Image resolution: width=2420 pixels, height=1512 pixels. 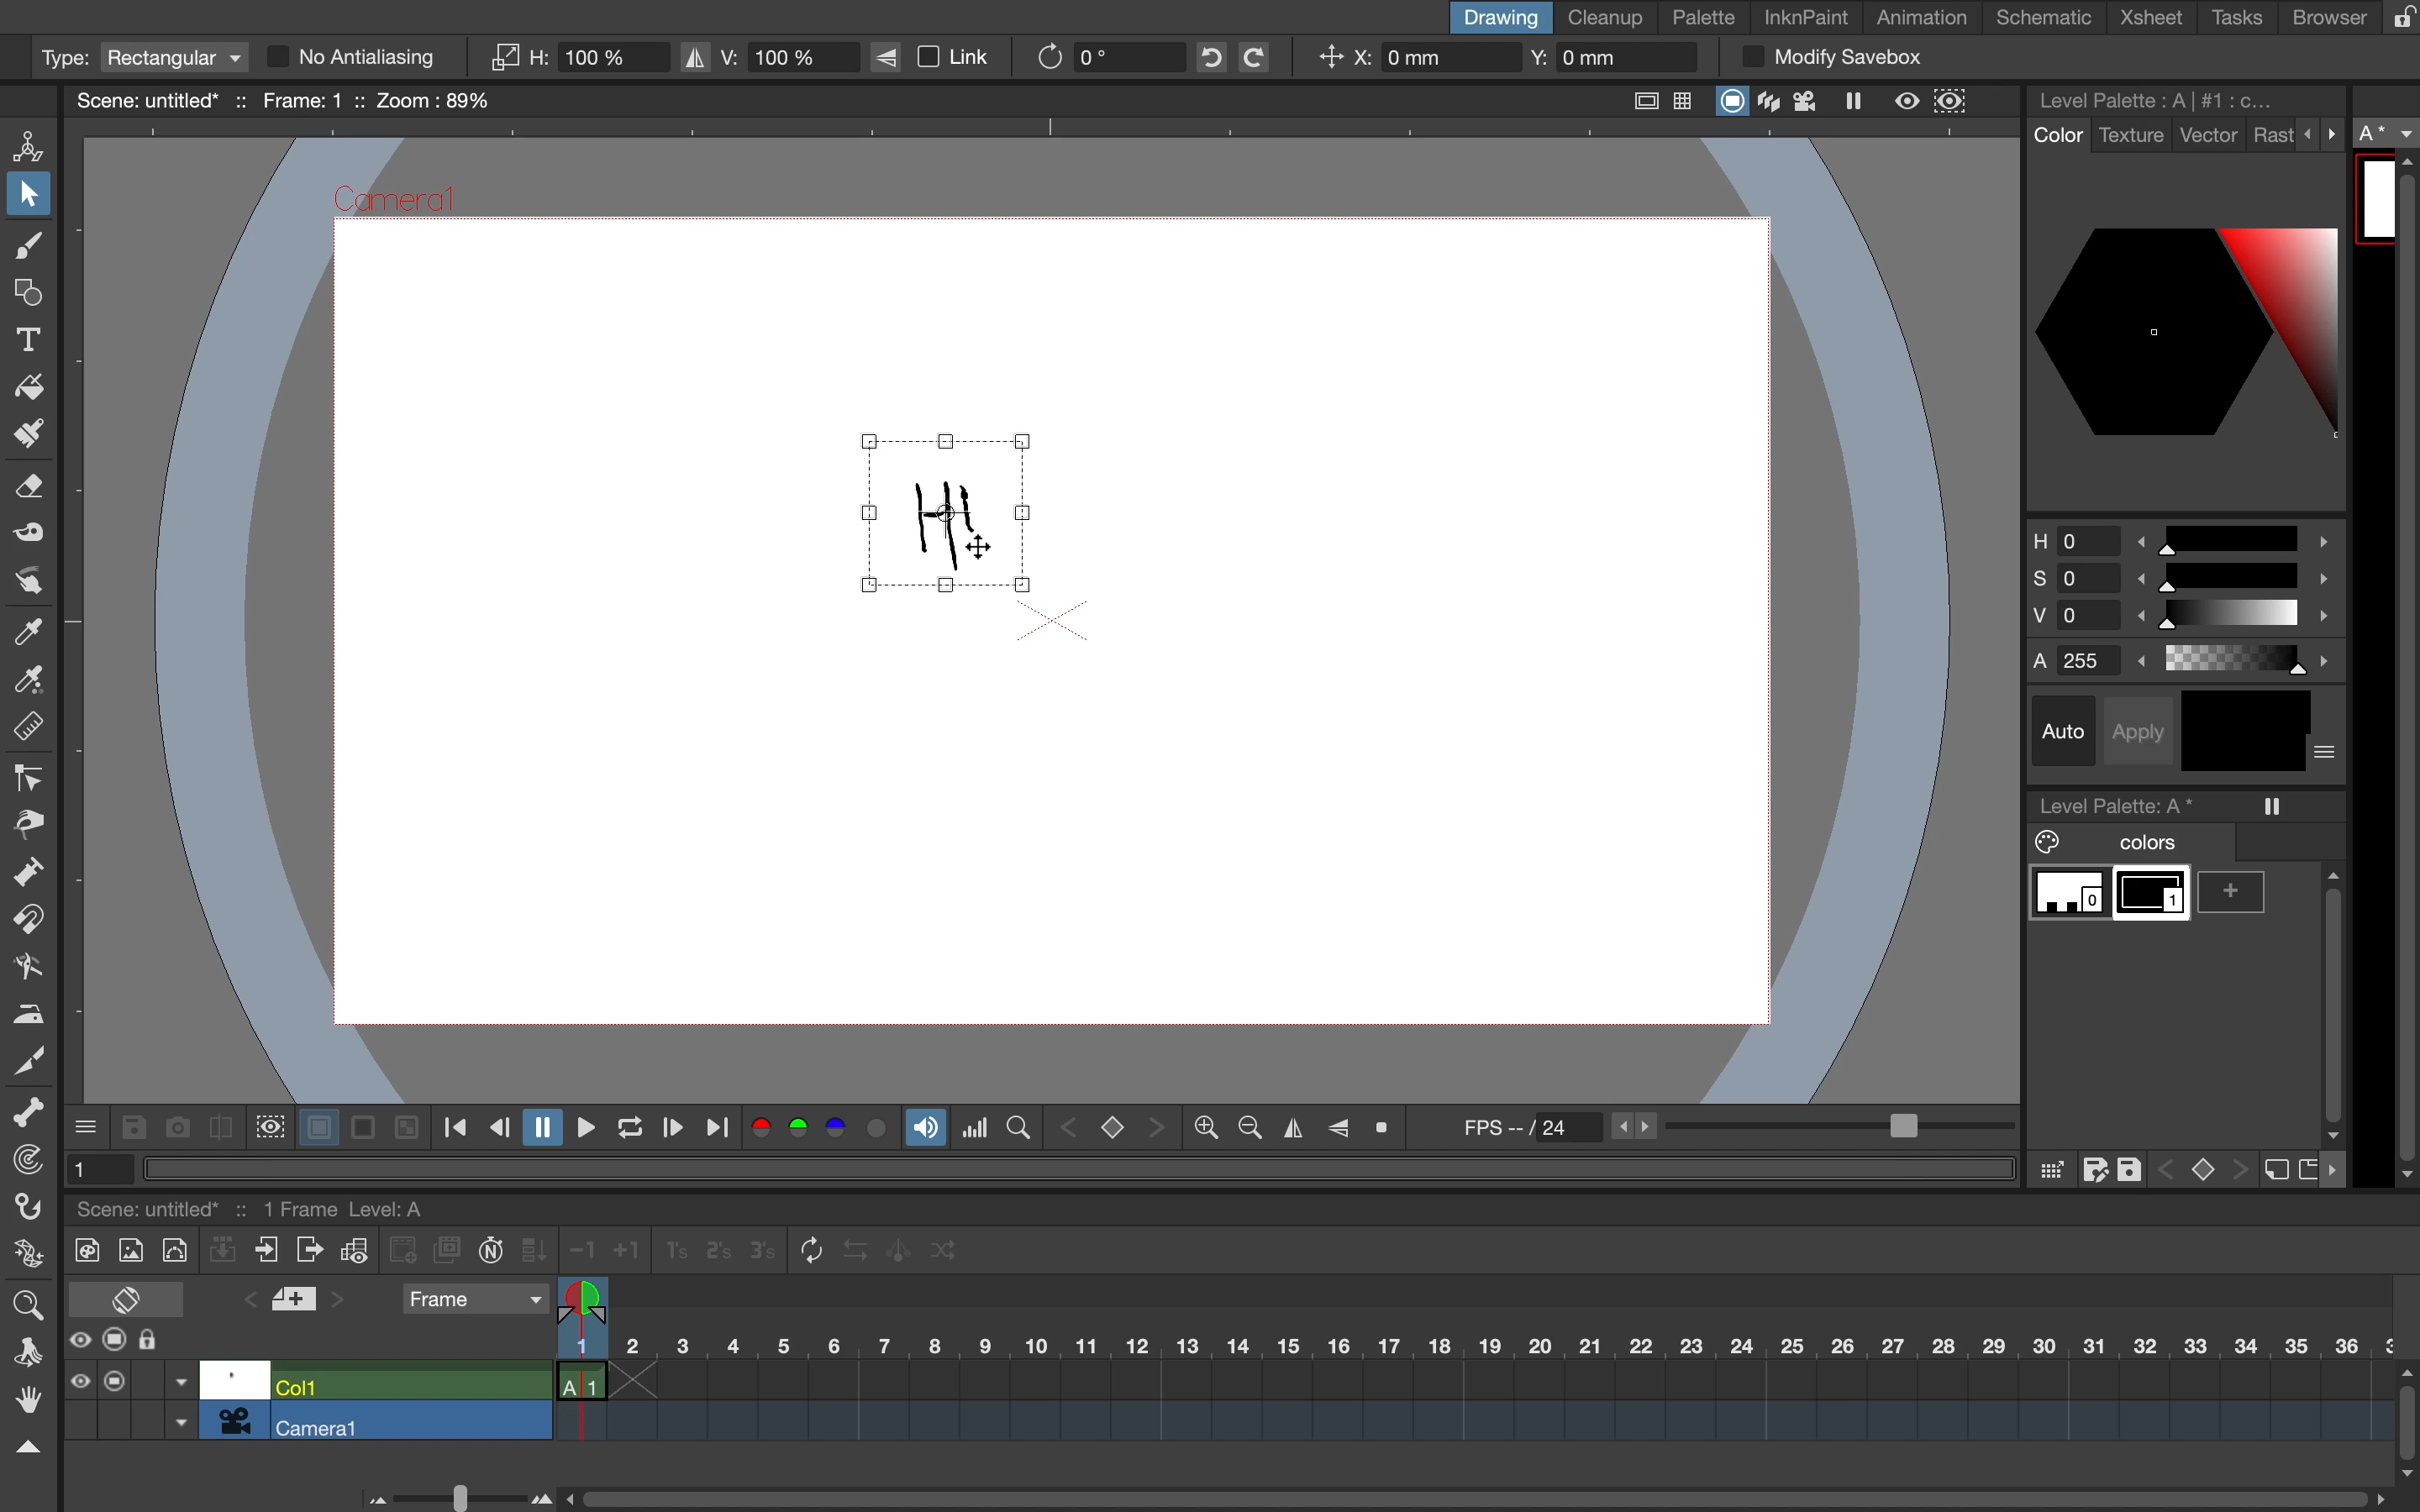 What do you see at coordinates (30, 823) in the screenshot?
I see `pinch tool` at bounding box center [30, 823].